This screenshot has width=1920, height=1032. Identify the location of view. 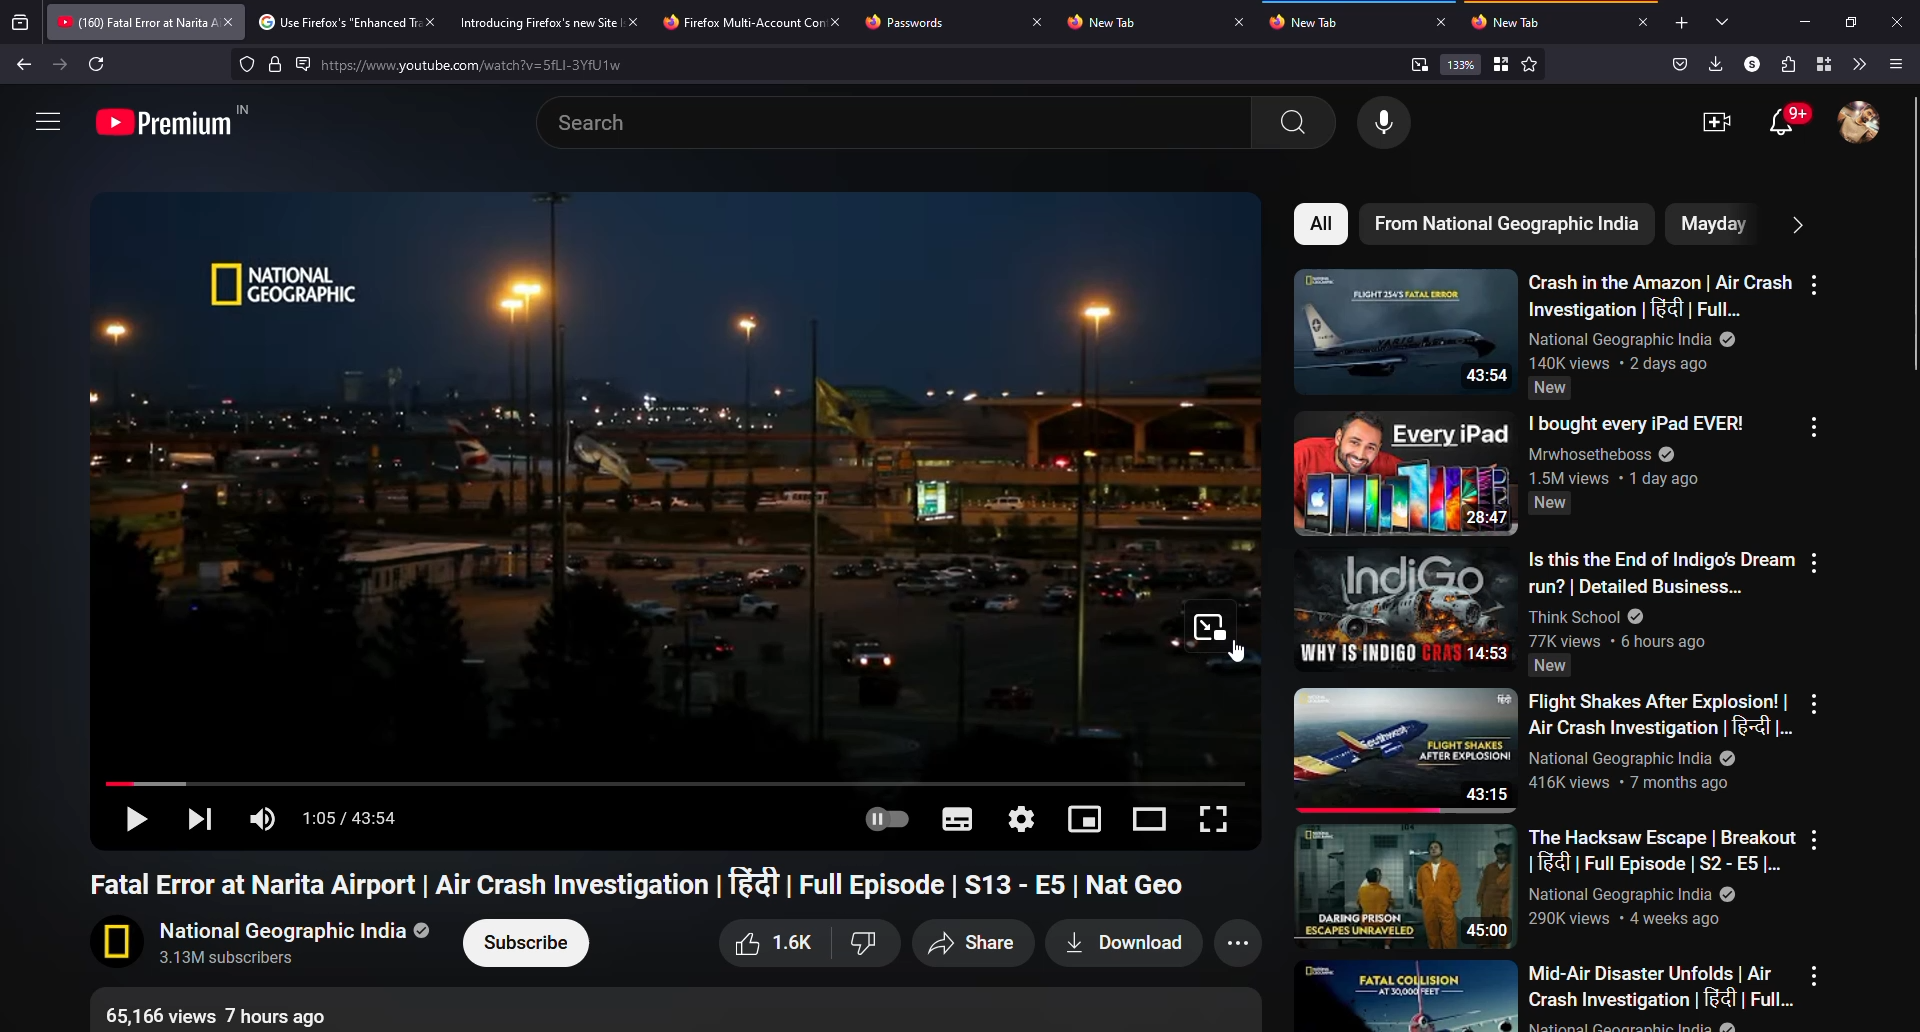
(1152, 817).